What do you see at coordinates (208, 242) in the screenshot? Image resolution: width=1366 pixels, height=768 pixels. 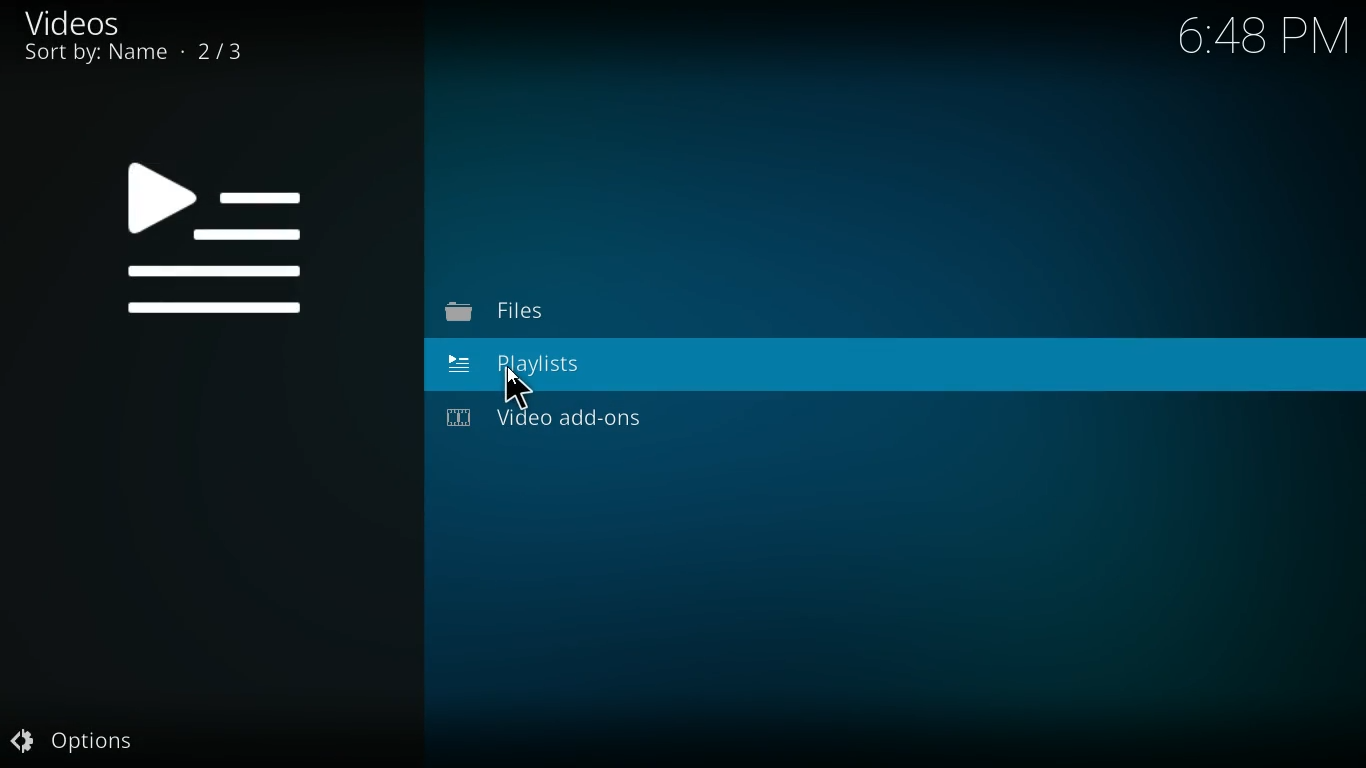 I see `playlist symbol` at bounding box center [208, 242].